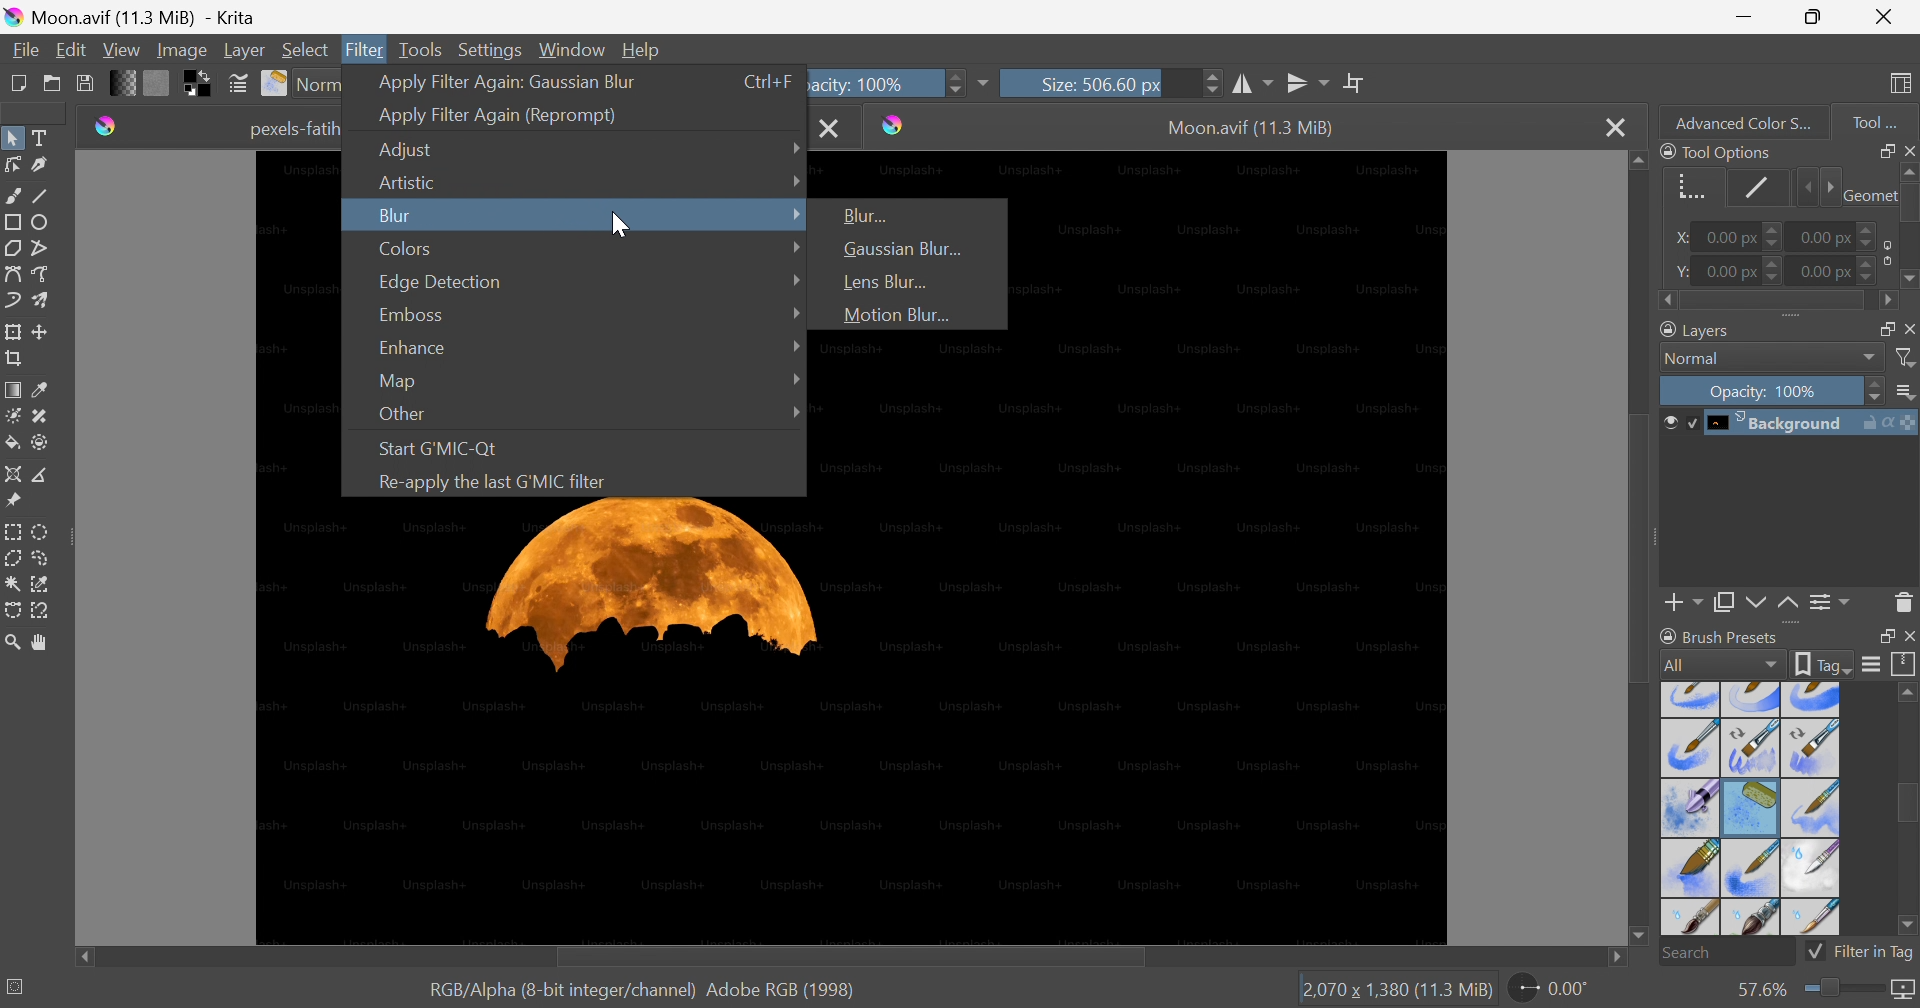 This screenshot has width=1920, height=1008. Describe the element at coordinates (1723, 639) in the screenshot. I see `Brush presets` at that location.